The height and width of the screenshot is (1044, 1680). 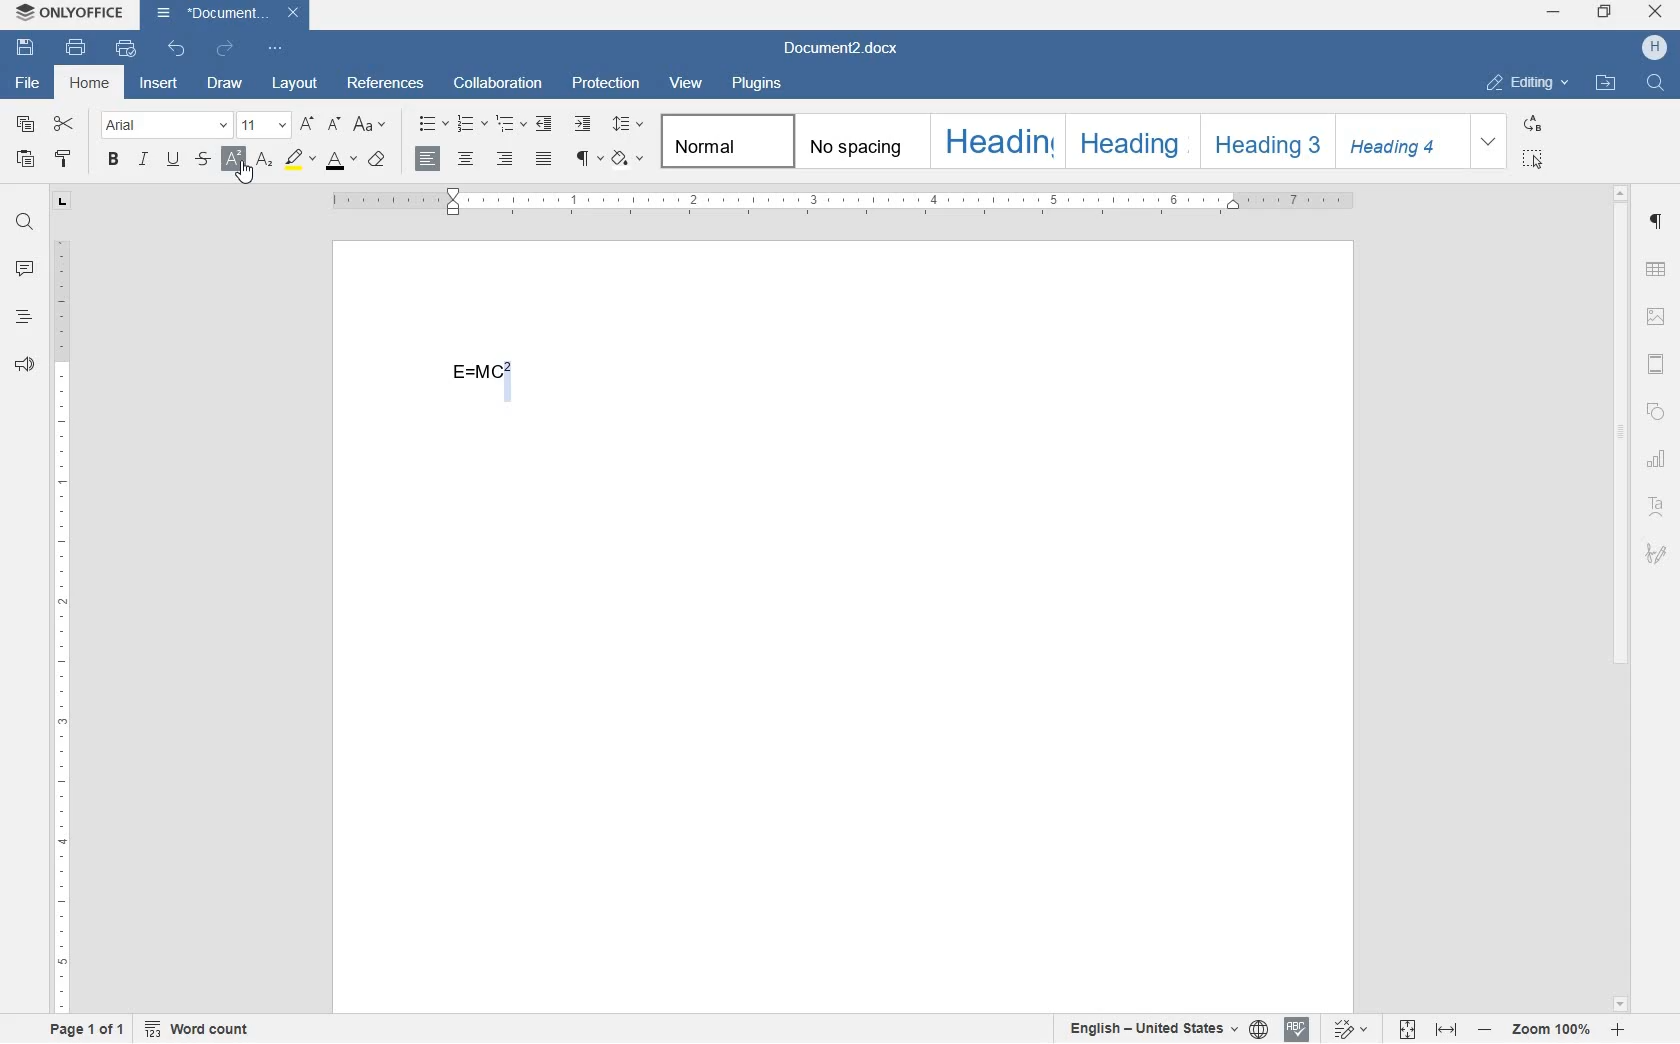 I want to click on align right, so click(x=504, y=160).